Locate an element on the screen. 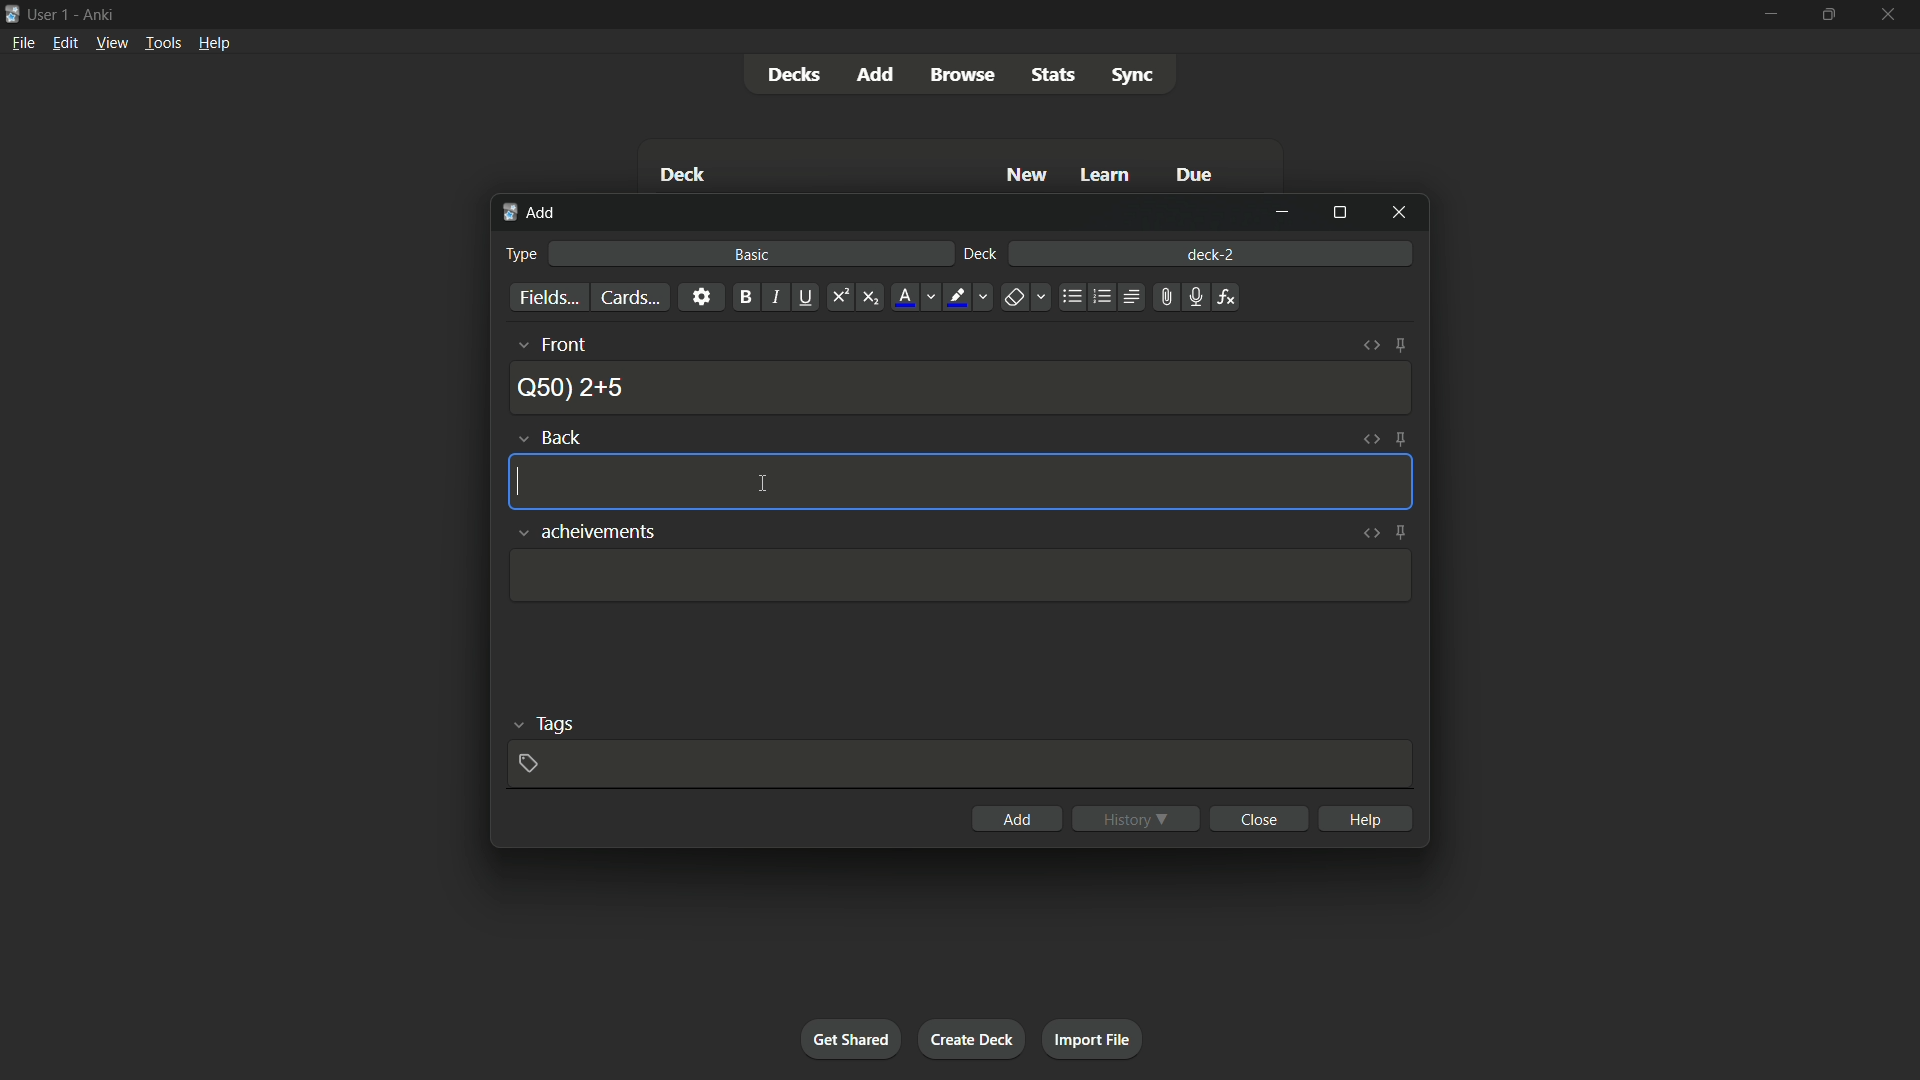 The image size is (1920, 1080). stats is located at coordinates (1057, 76).